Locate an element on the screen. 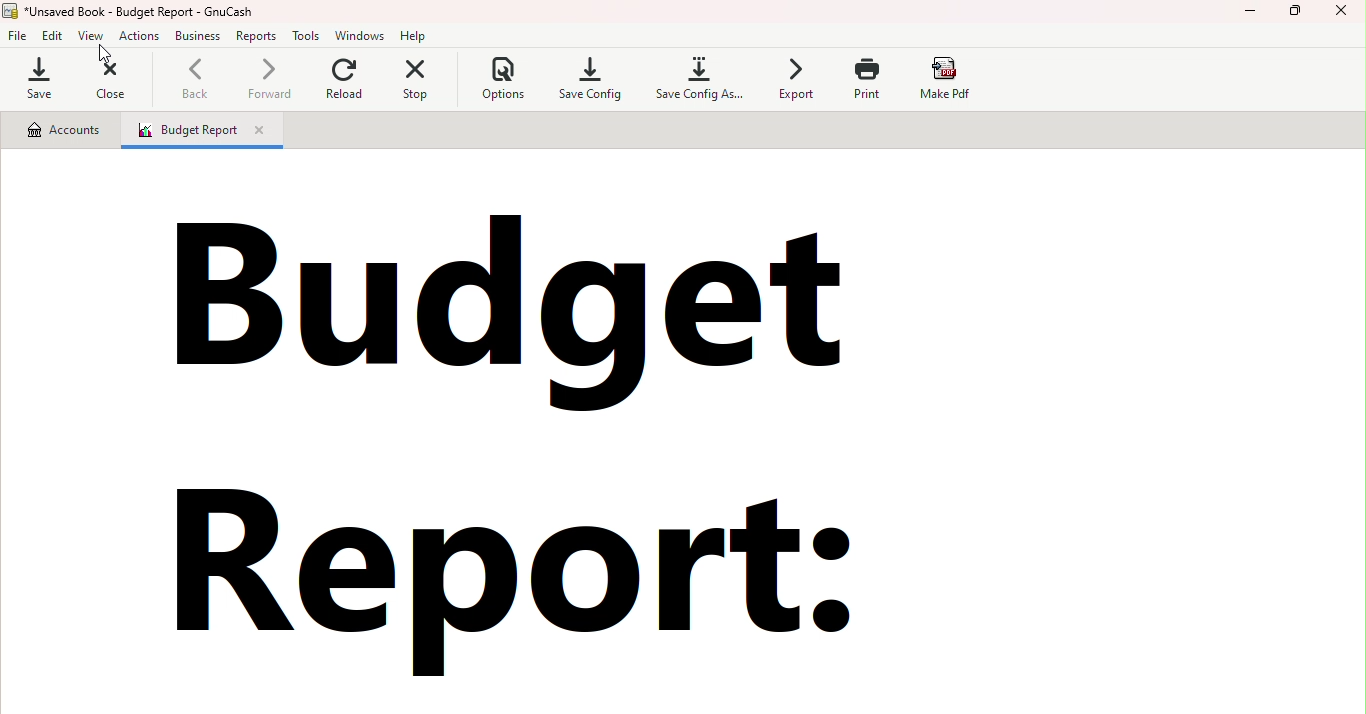 The image size is (1366, 714). cursor is located at coordinates (103, 54).